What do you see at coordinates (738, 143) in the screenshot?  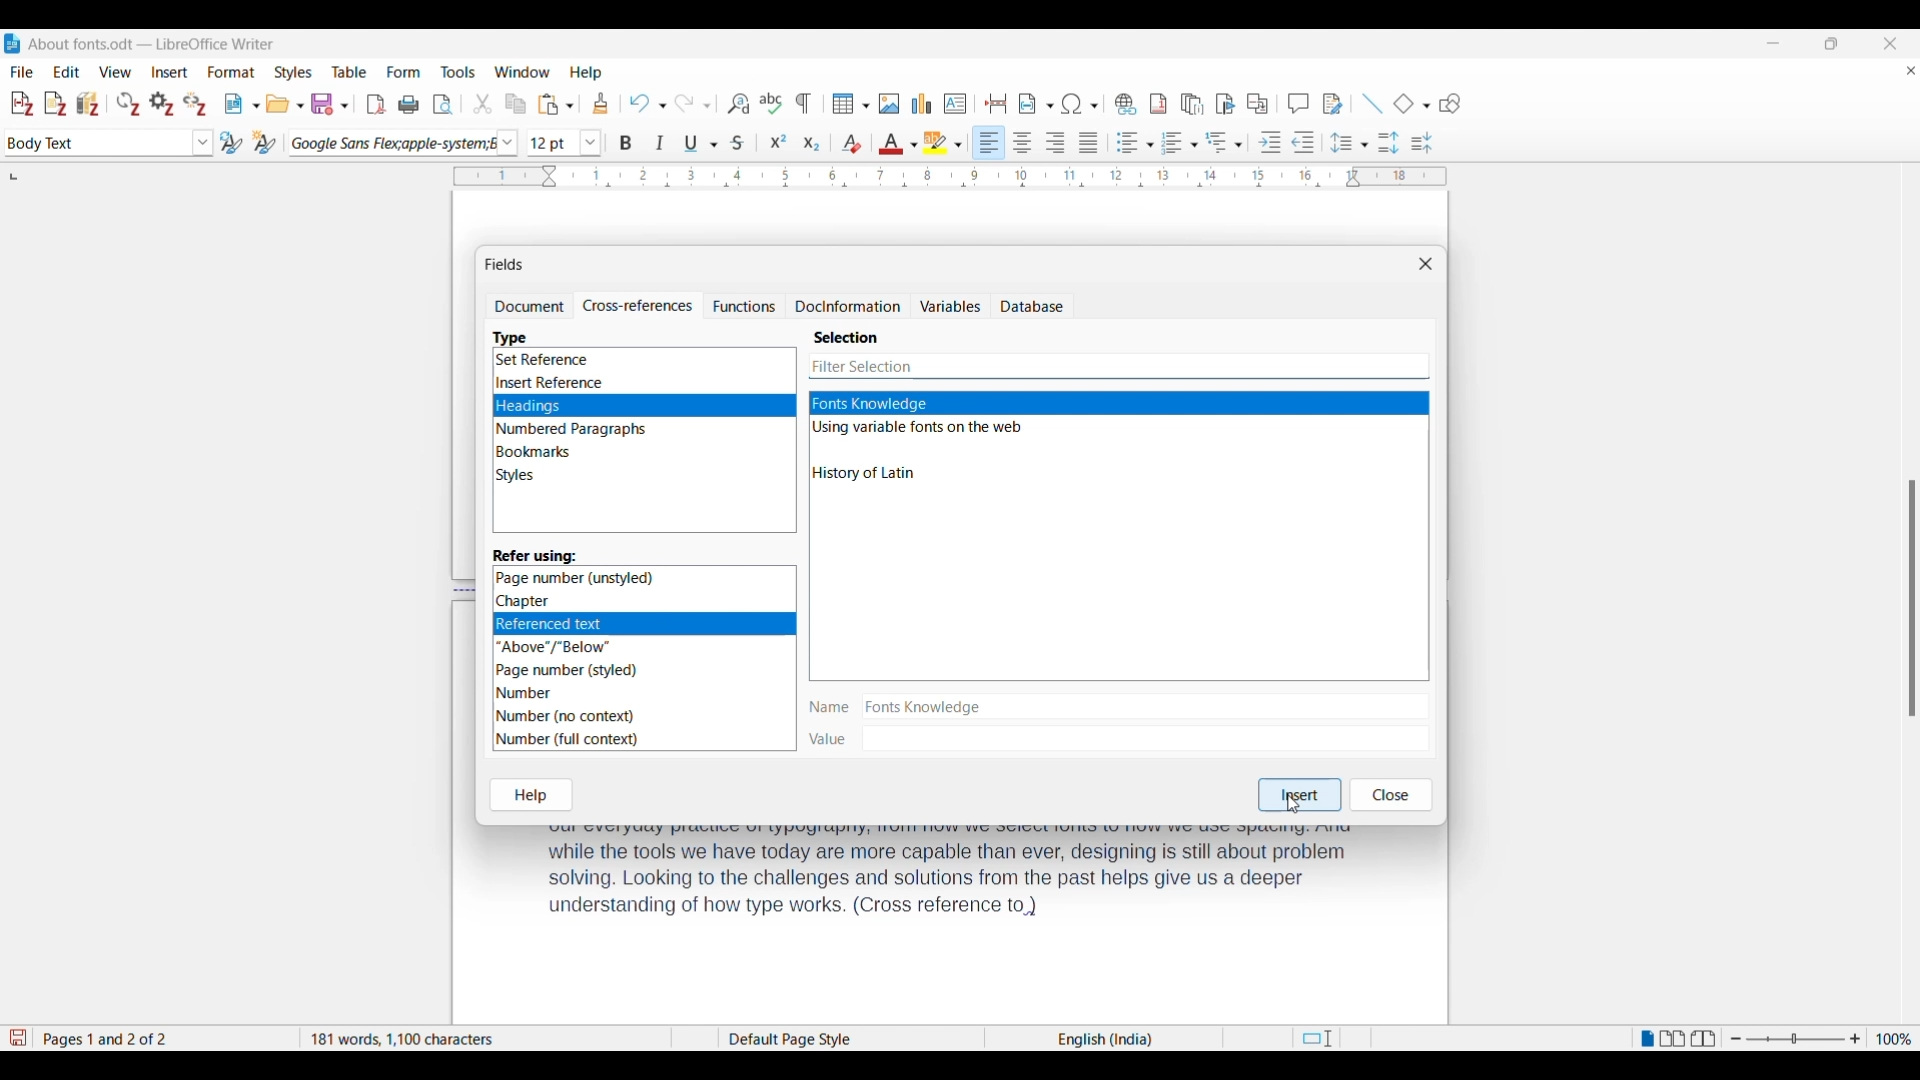 I see `Strike through` at bounding box center [738, 143].